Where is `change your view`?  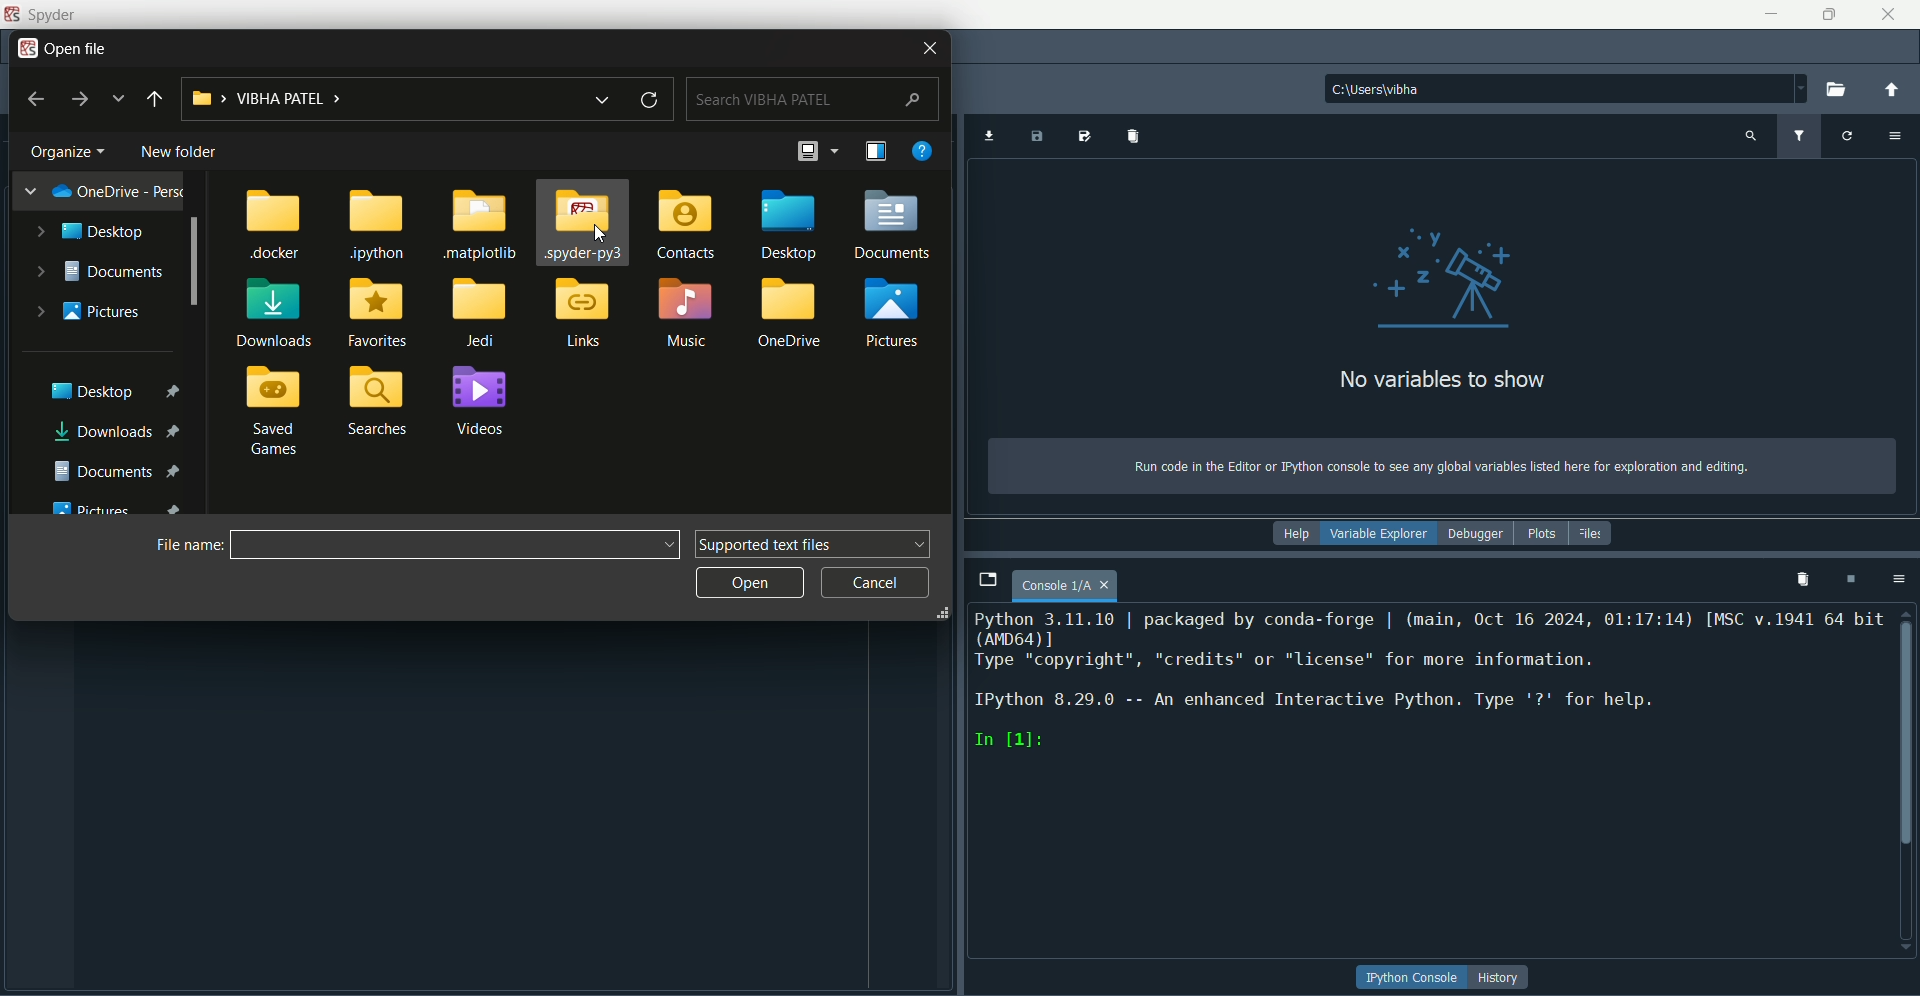
change your view is located at coordinates (878, 151).